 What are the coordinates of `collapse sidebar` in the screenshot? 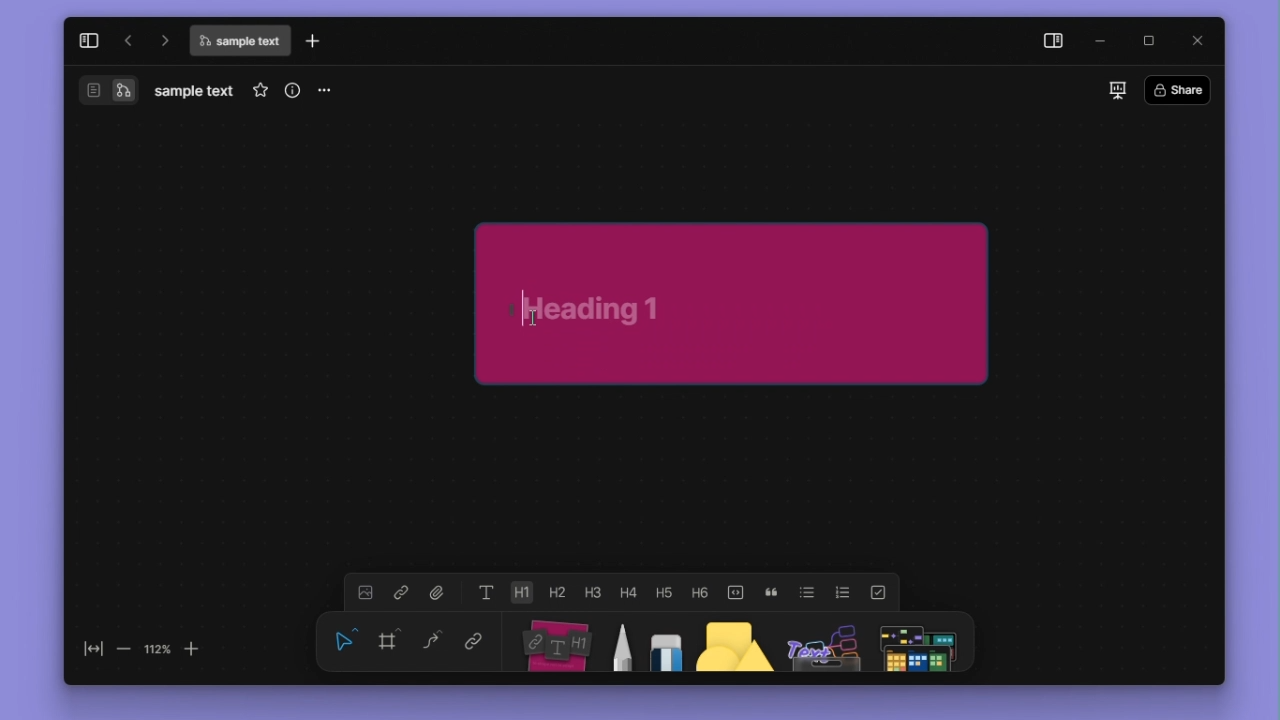 It's located at (89, 41).